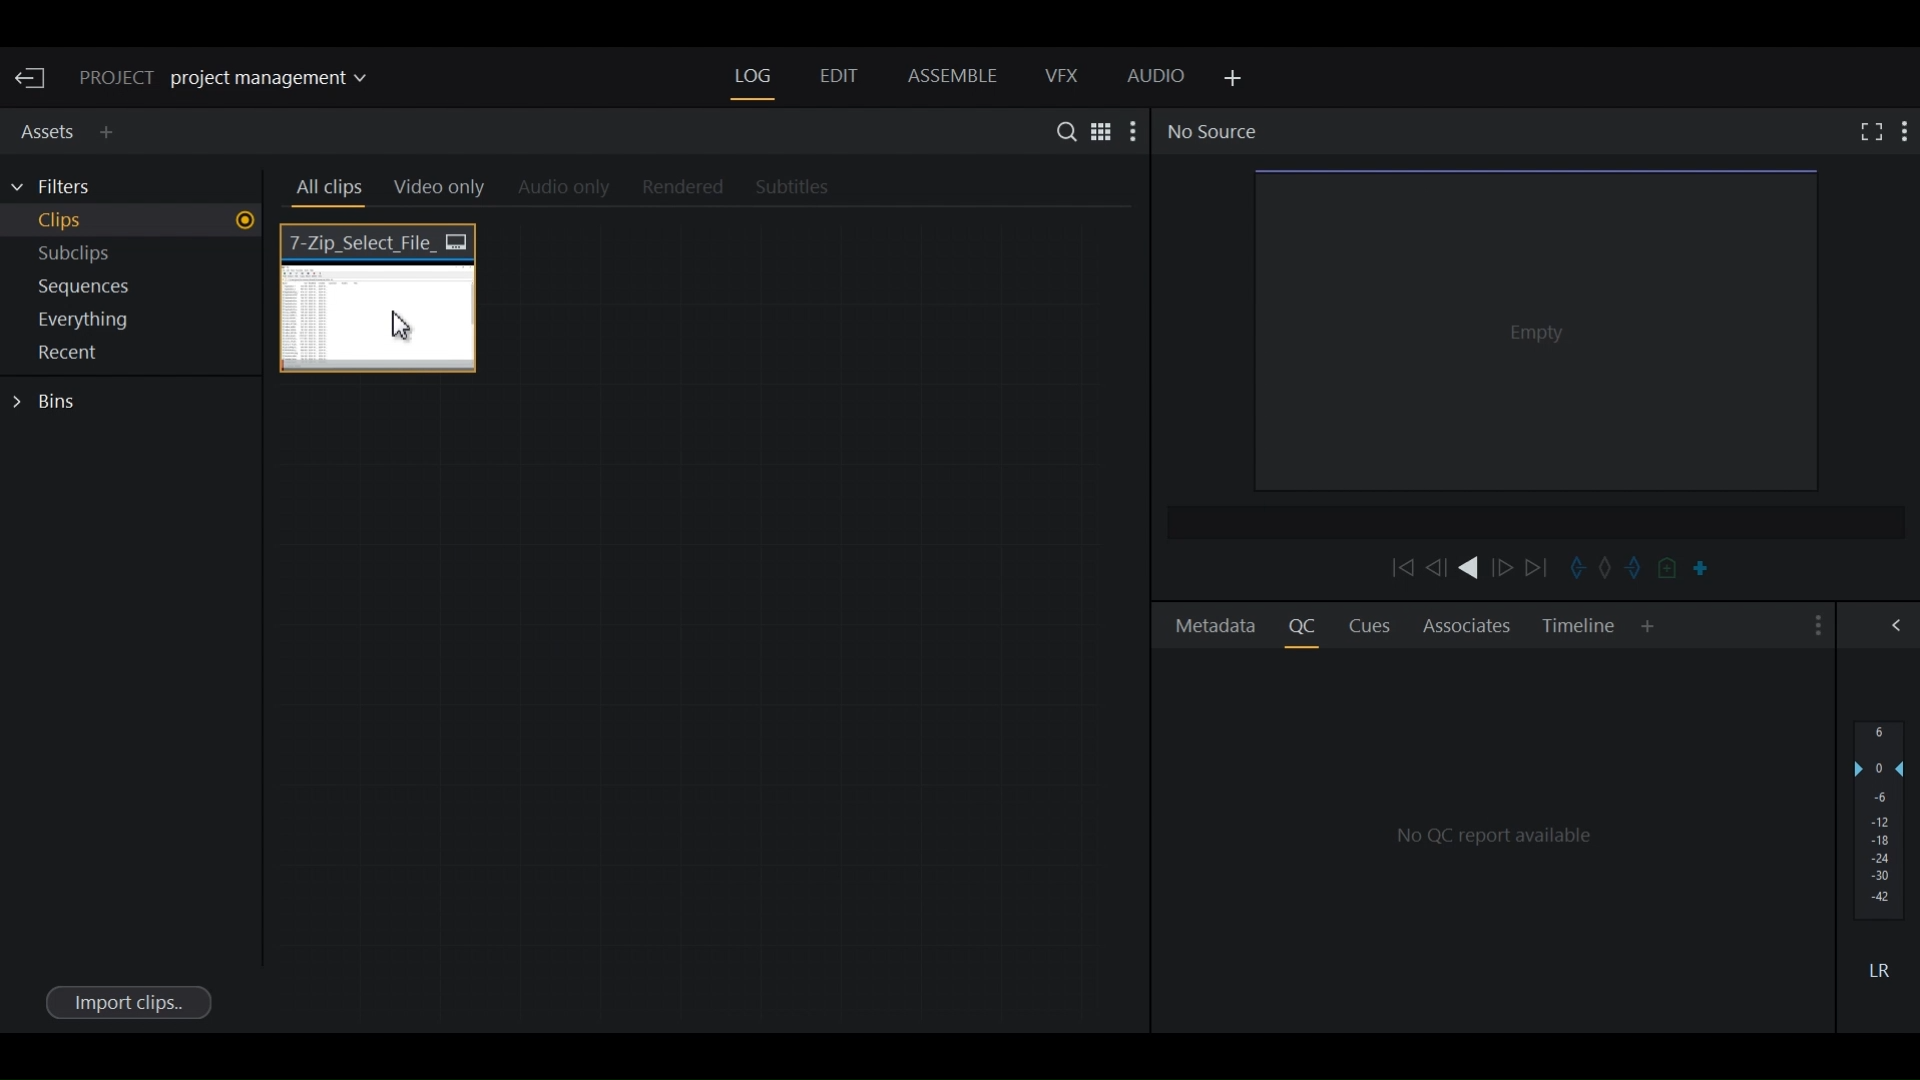 Image resolution: width=1920 pixels, height=1080 pixels. I want to click on Timeline, so click(1579, 626).